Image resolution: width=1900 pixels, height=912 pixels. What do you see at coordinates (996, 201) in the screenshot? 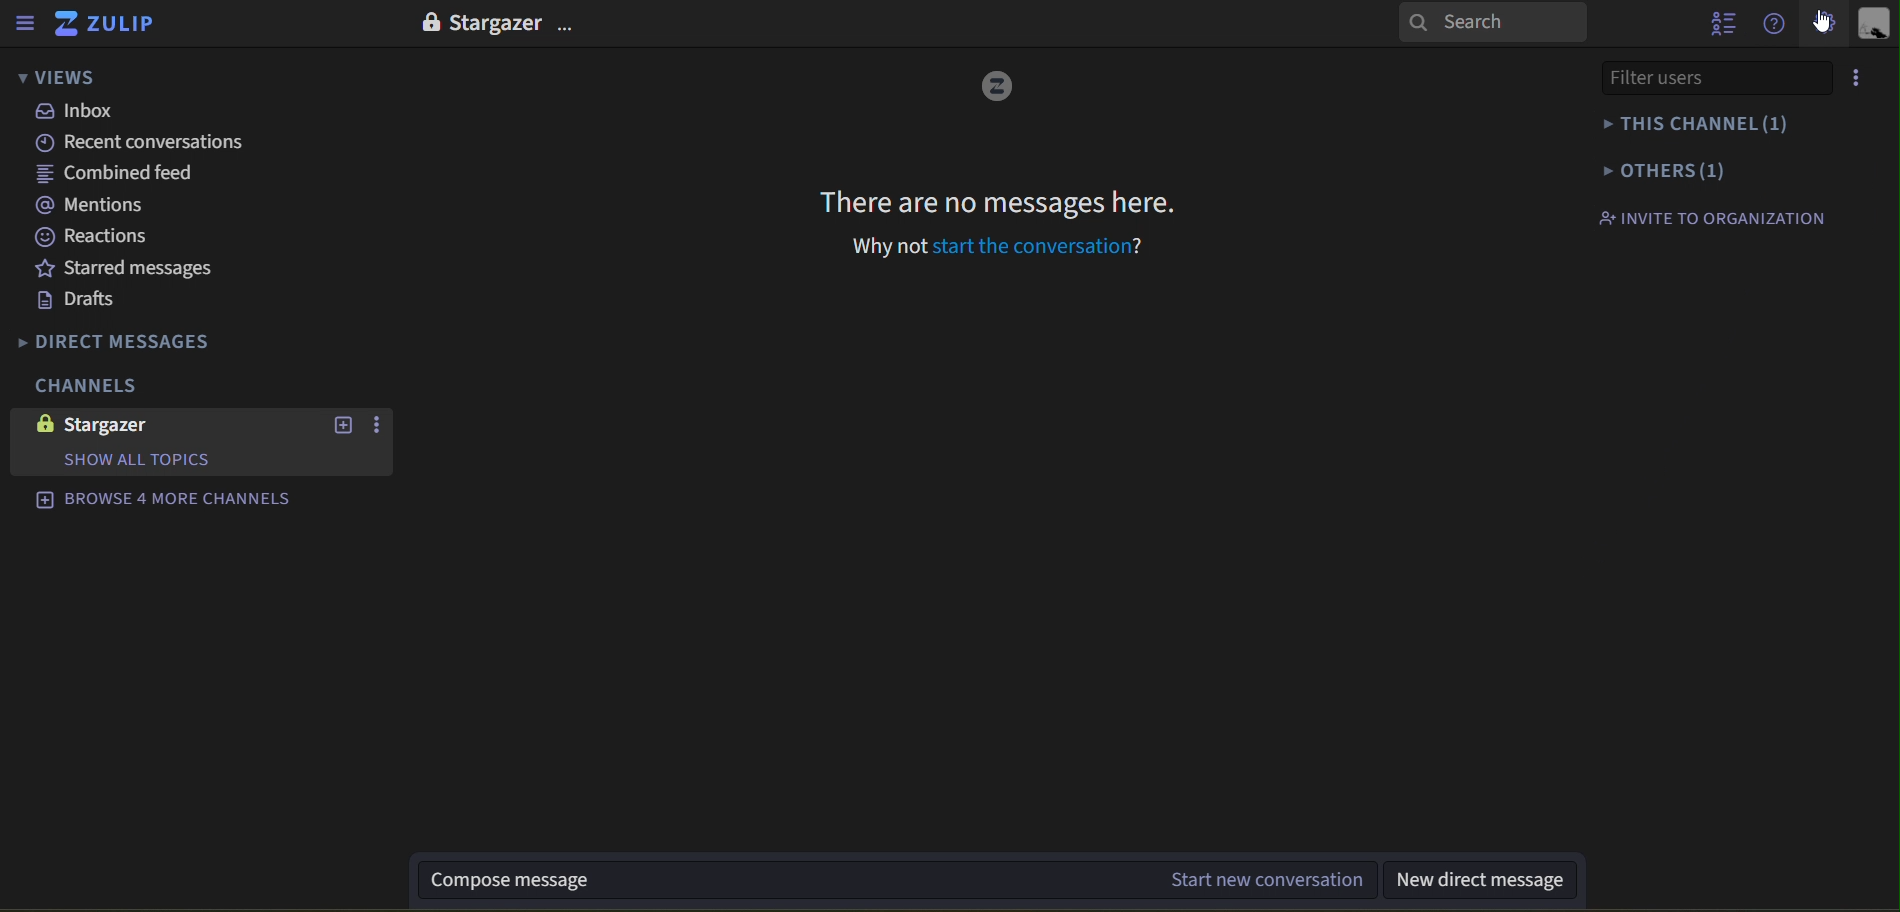
I see `There are no messages here.` at bounding box center [996, 201].